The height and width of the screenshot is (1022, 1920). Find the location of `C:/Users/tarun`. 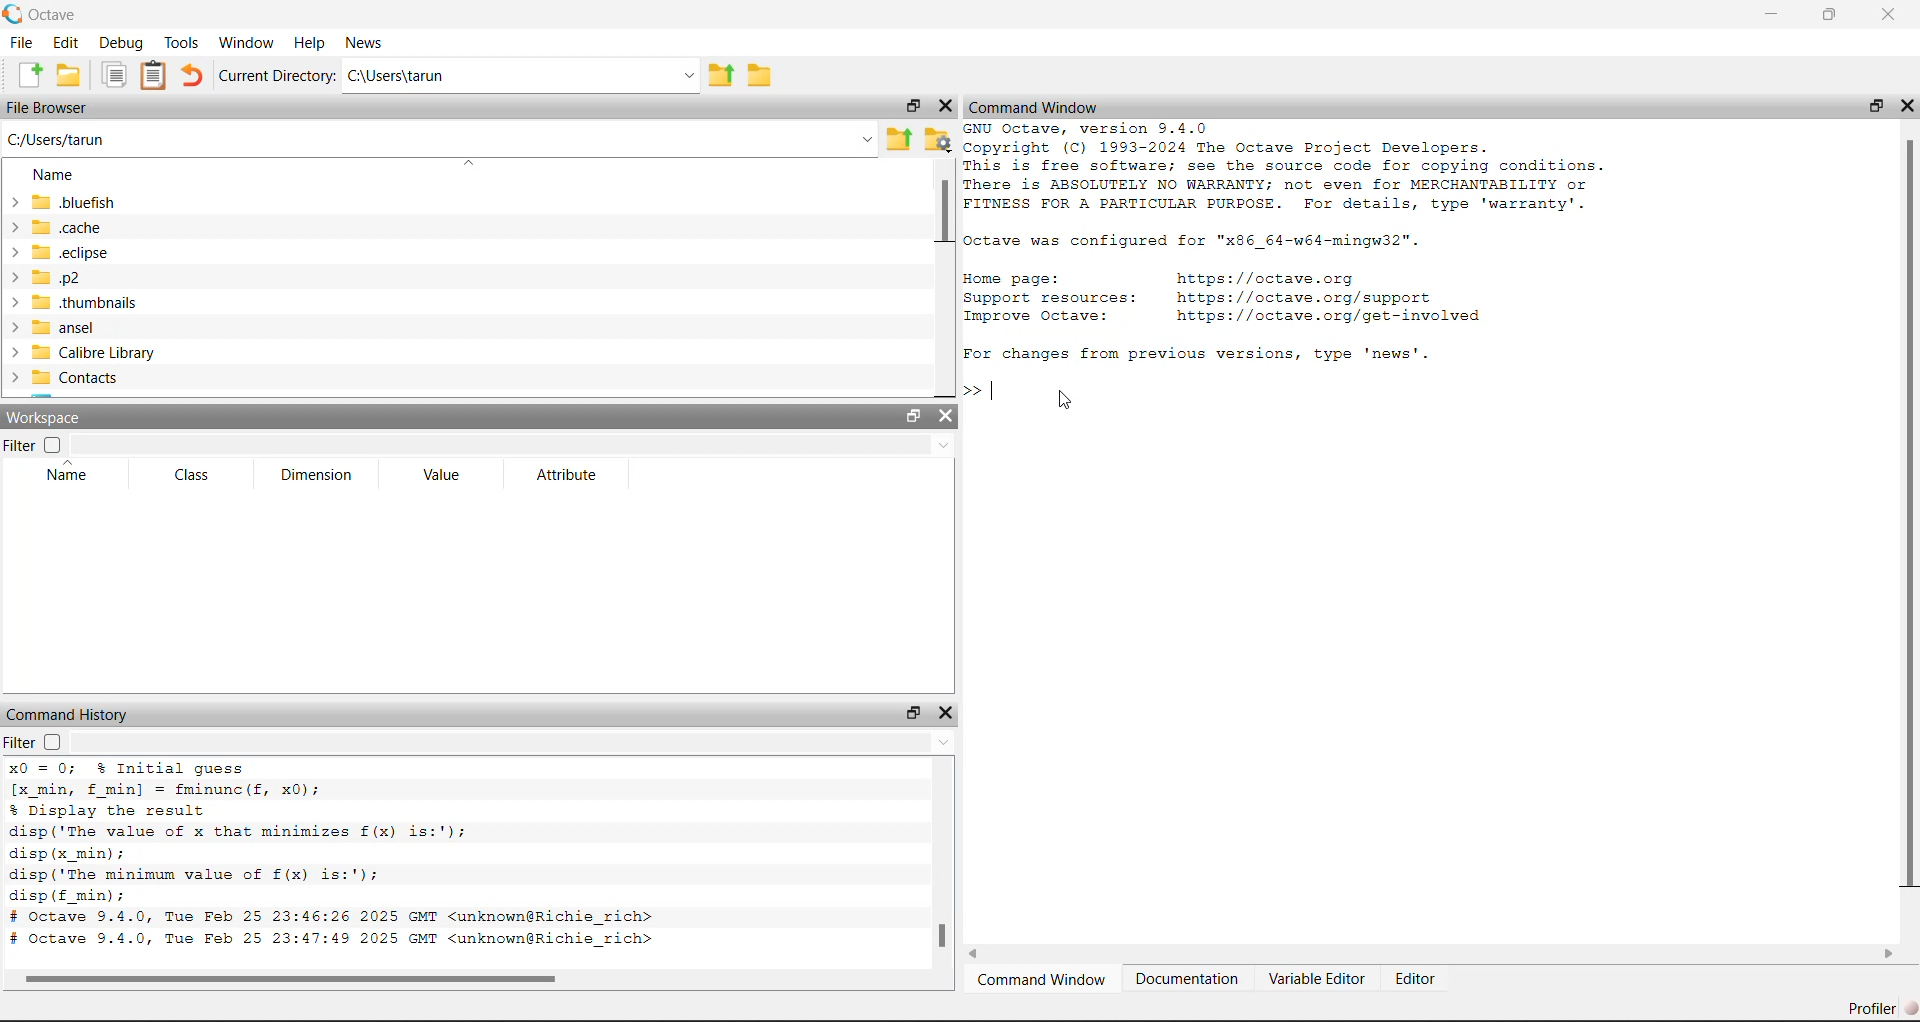

C:/Users/tarun is located at coordinates (520, 76).